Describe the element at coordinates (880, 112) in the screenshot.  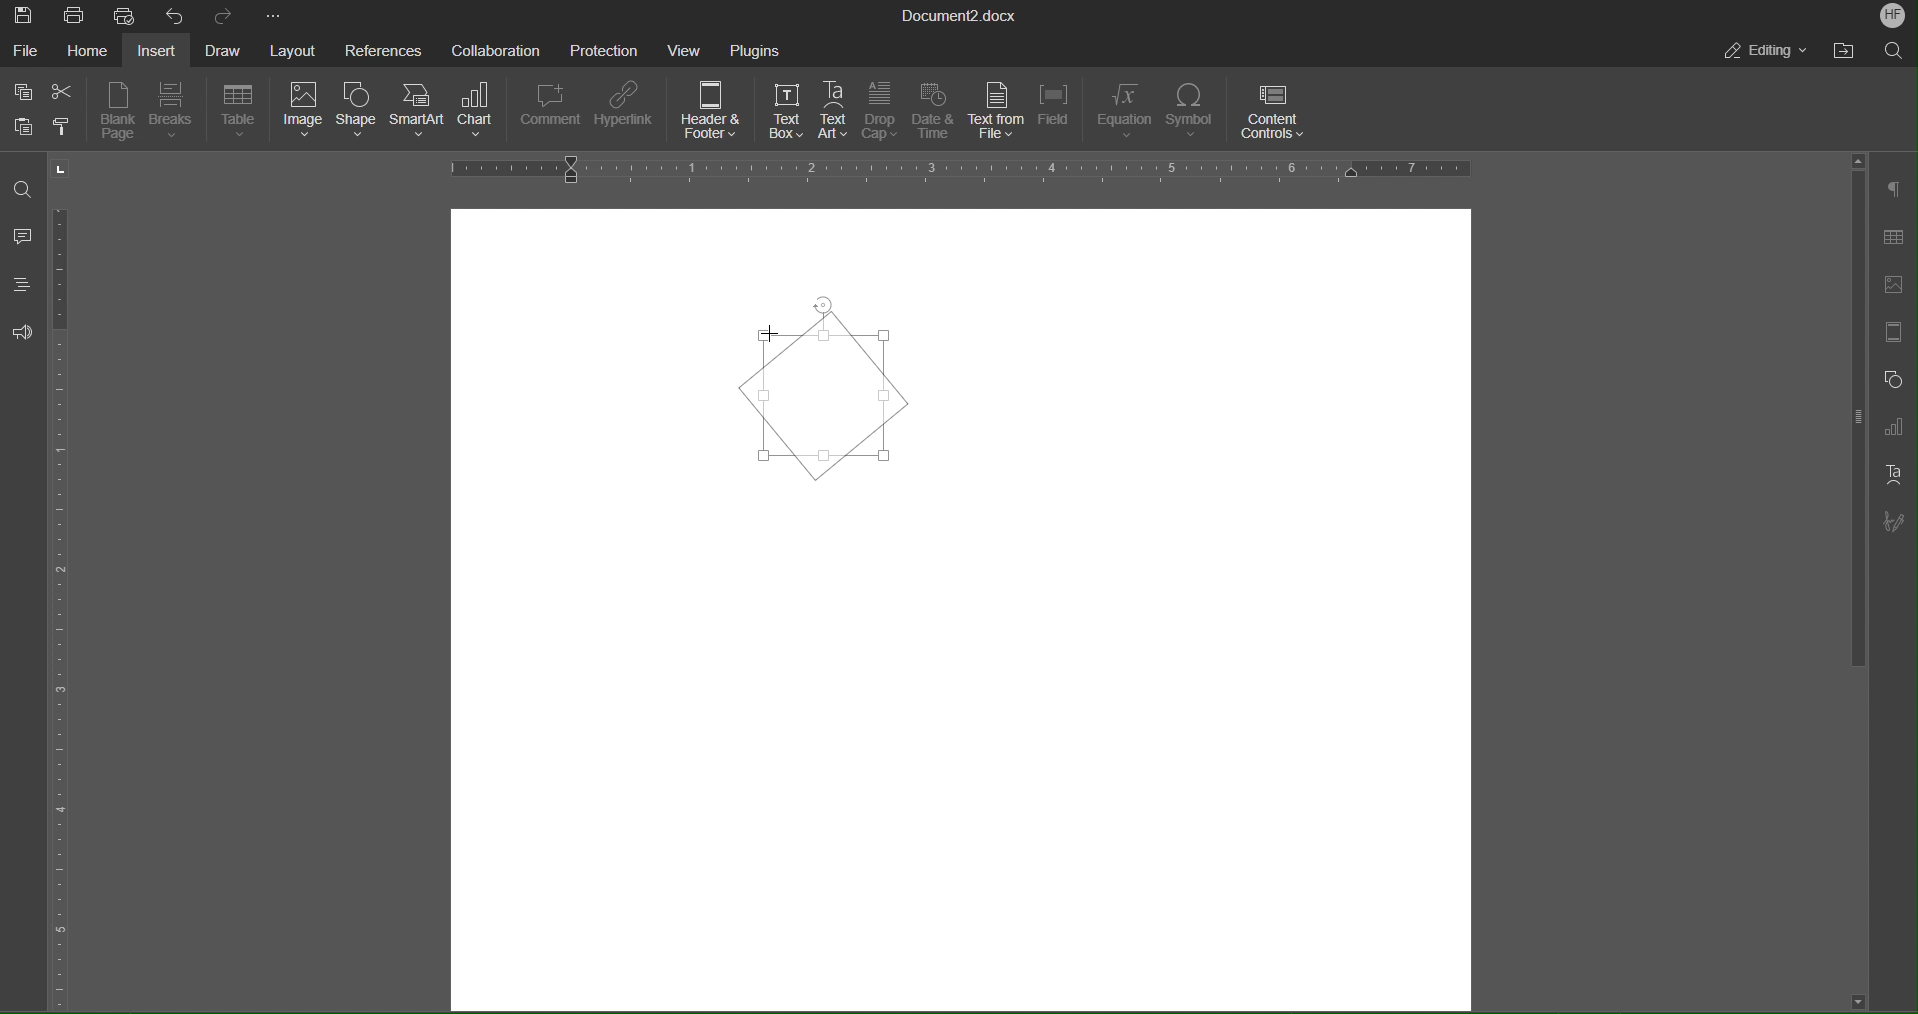
I see `Drop Cap` at that location.